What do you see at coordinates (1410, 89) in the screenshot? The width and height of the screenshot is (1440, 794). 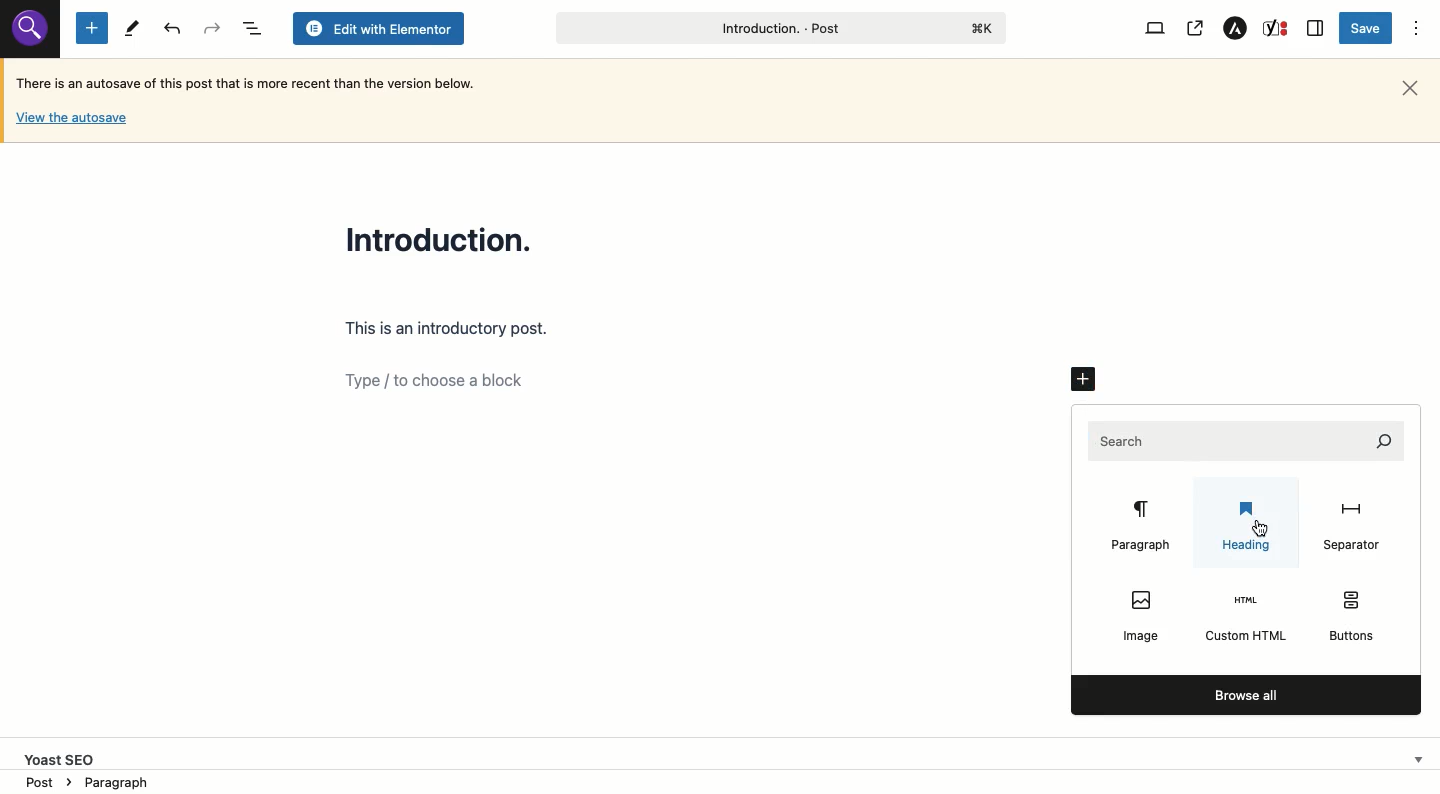 I see `Close` at bounding box center [1410, 89].